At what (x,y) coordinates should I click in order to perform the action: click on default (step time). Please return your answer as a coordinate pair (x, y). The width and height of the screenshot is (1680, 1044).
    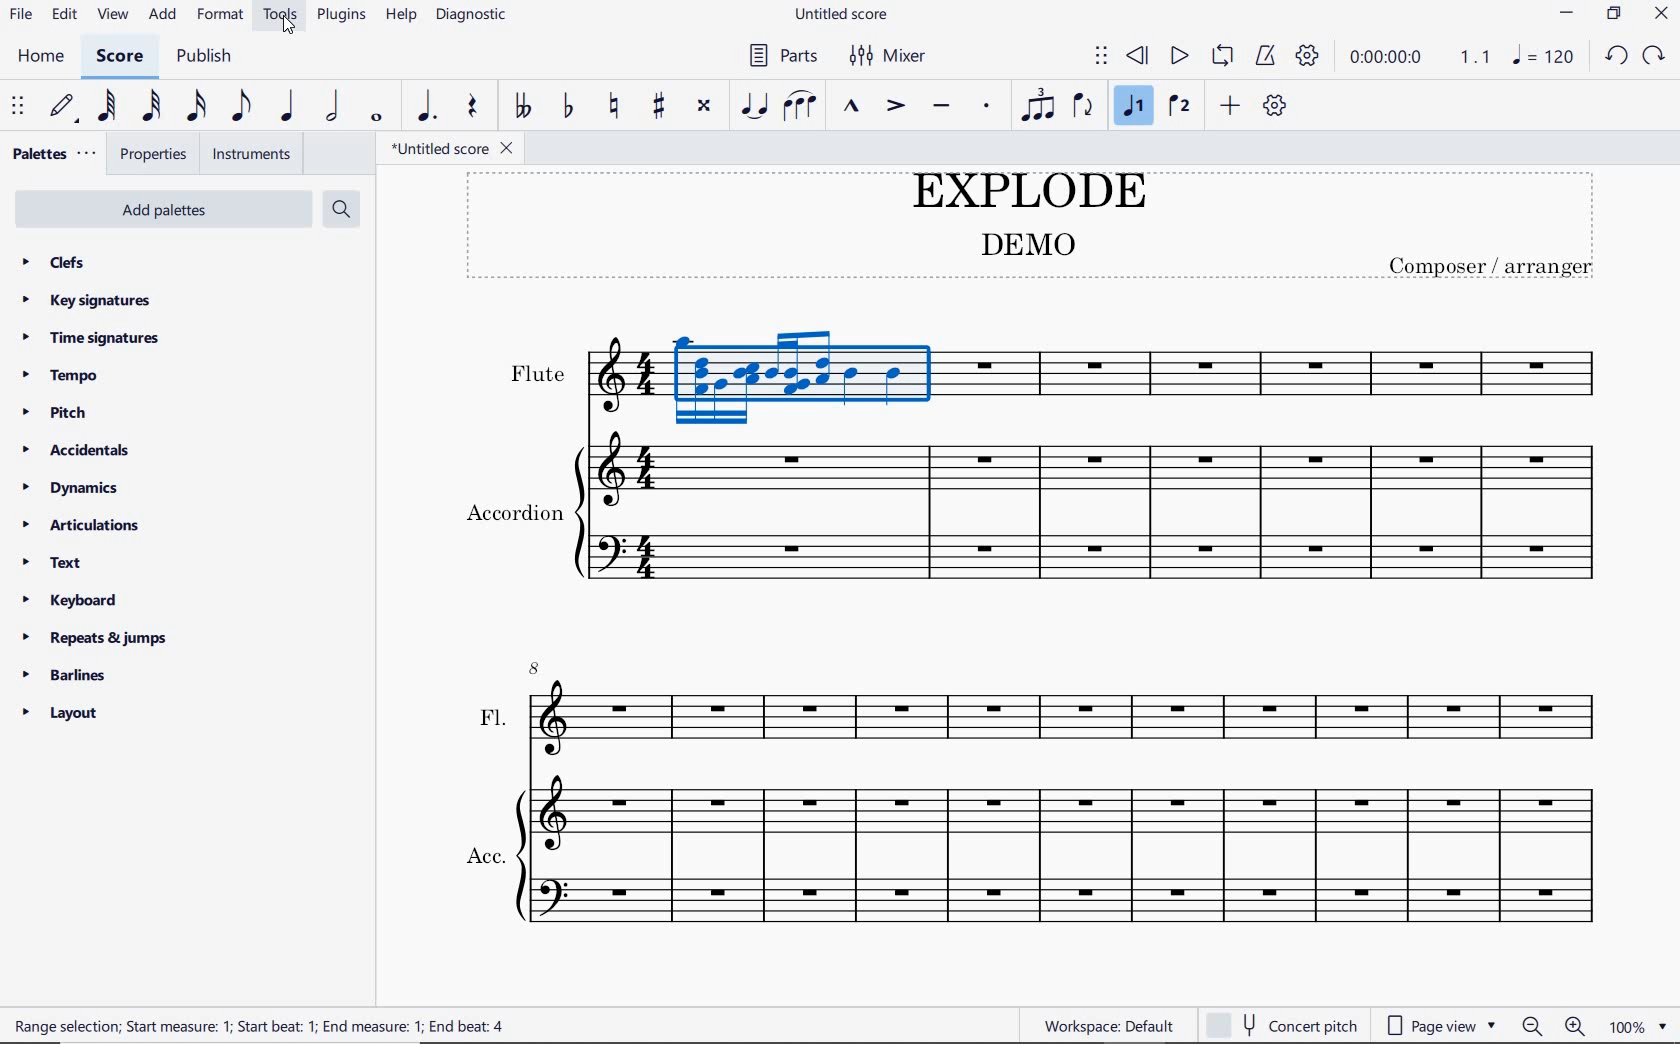
    Looking at the image, I should click on (64, 108).